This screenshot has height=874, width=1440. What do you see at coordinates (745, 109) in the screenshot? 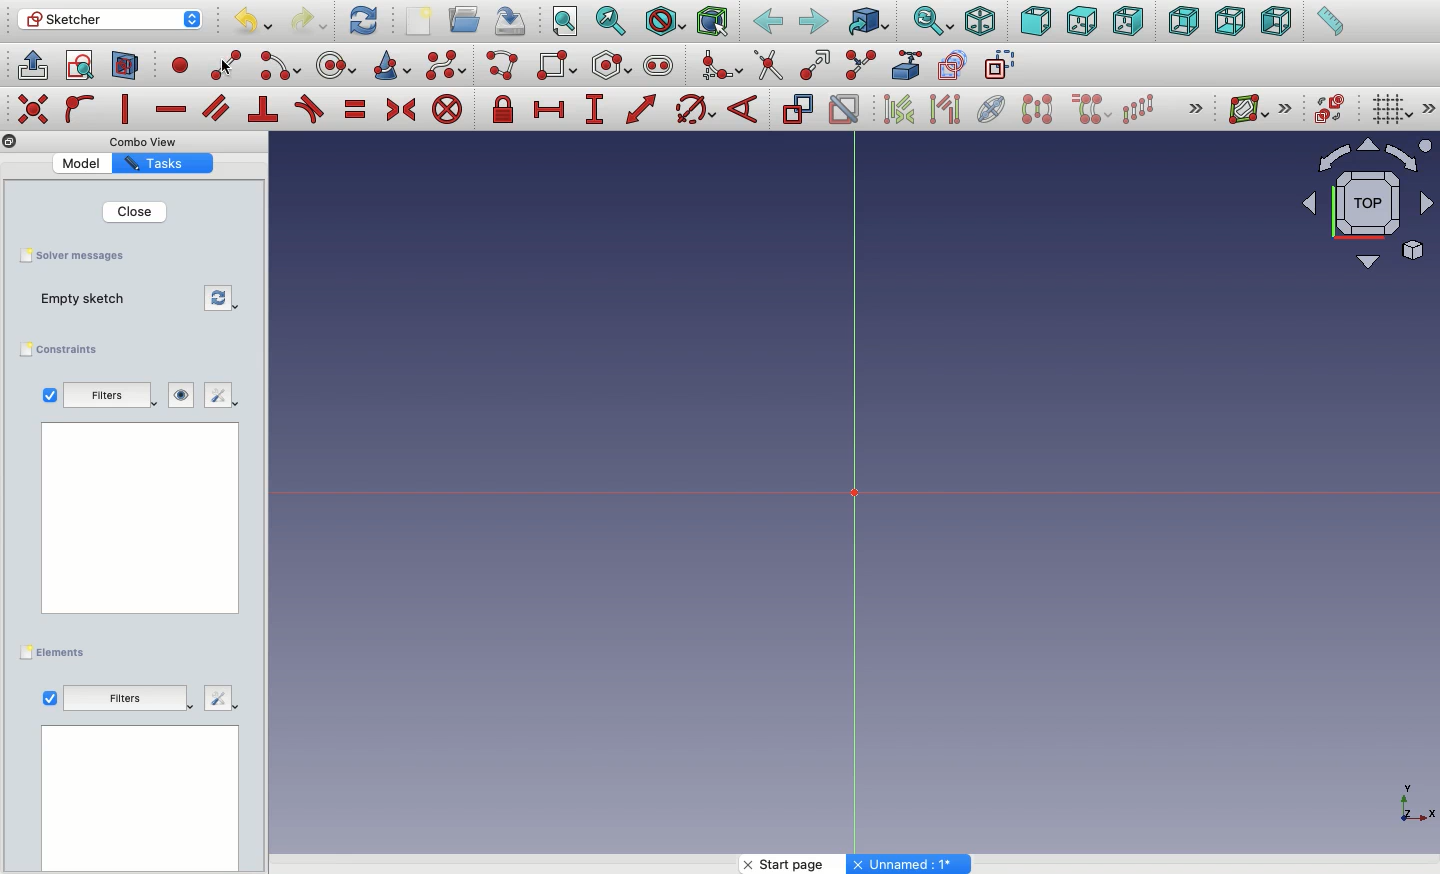
I see `Constrain angle` at bounding box center [745, 109].